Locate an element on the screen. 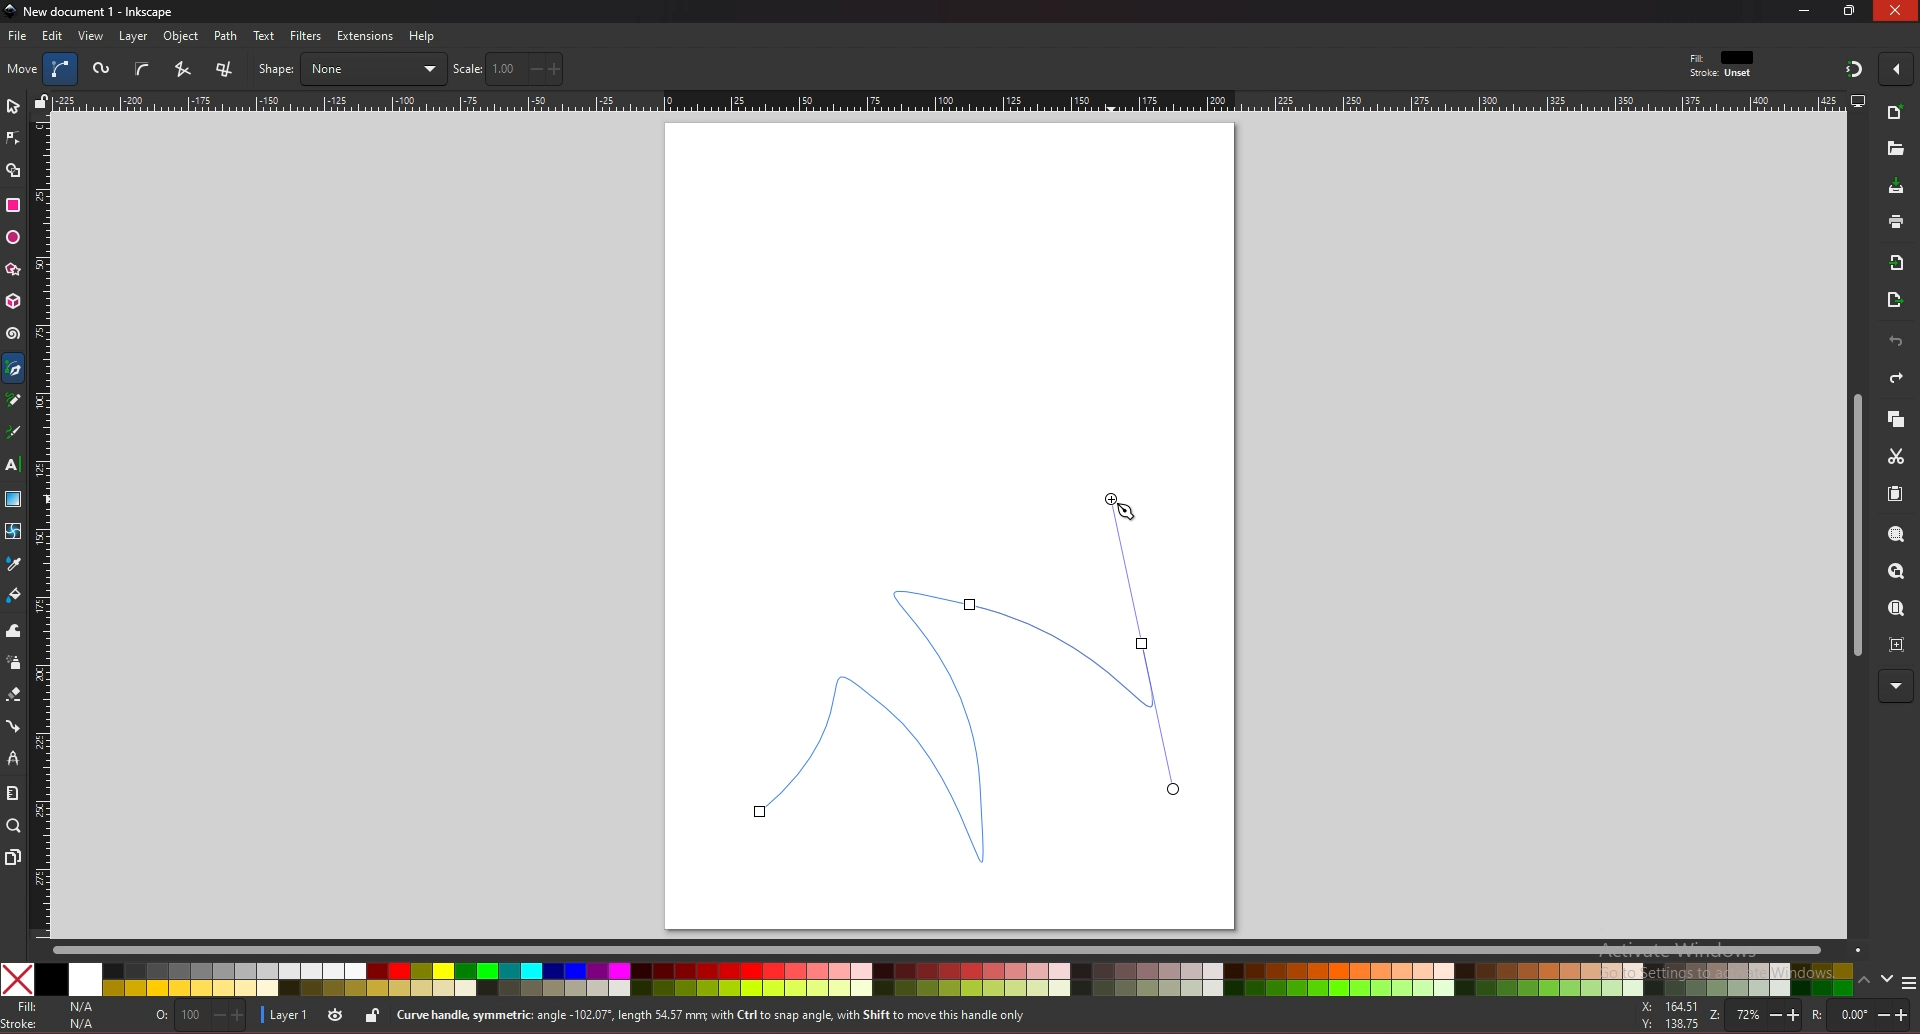 The image size is (1920, 1034). lpe is located at coordinates (14, 757).